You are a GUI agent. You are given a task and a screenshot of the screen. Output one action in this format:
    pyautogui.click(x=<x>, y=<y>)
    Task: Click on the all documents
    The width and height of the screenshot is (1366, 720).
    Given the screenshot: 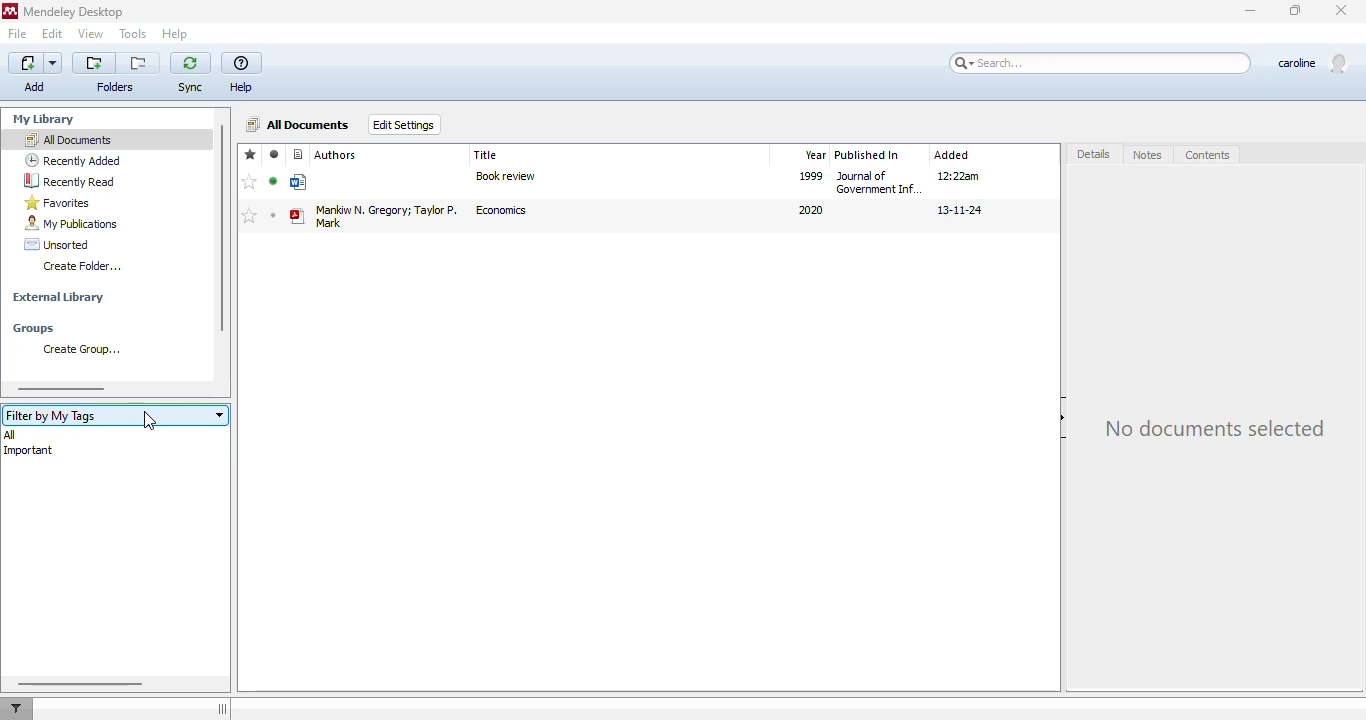 What is the action you would take?
    pyautogui.click(x=68, y=139)
    